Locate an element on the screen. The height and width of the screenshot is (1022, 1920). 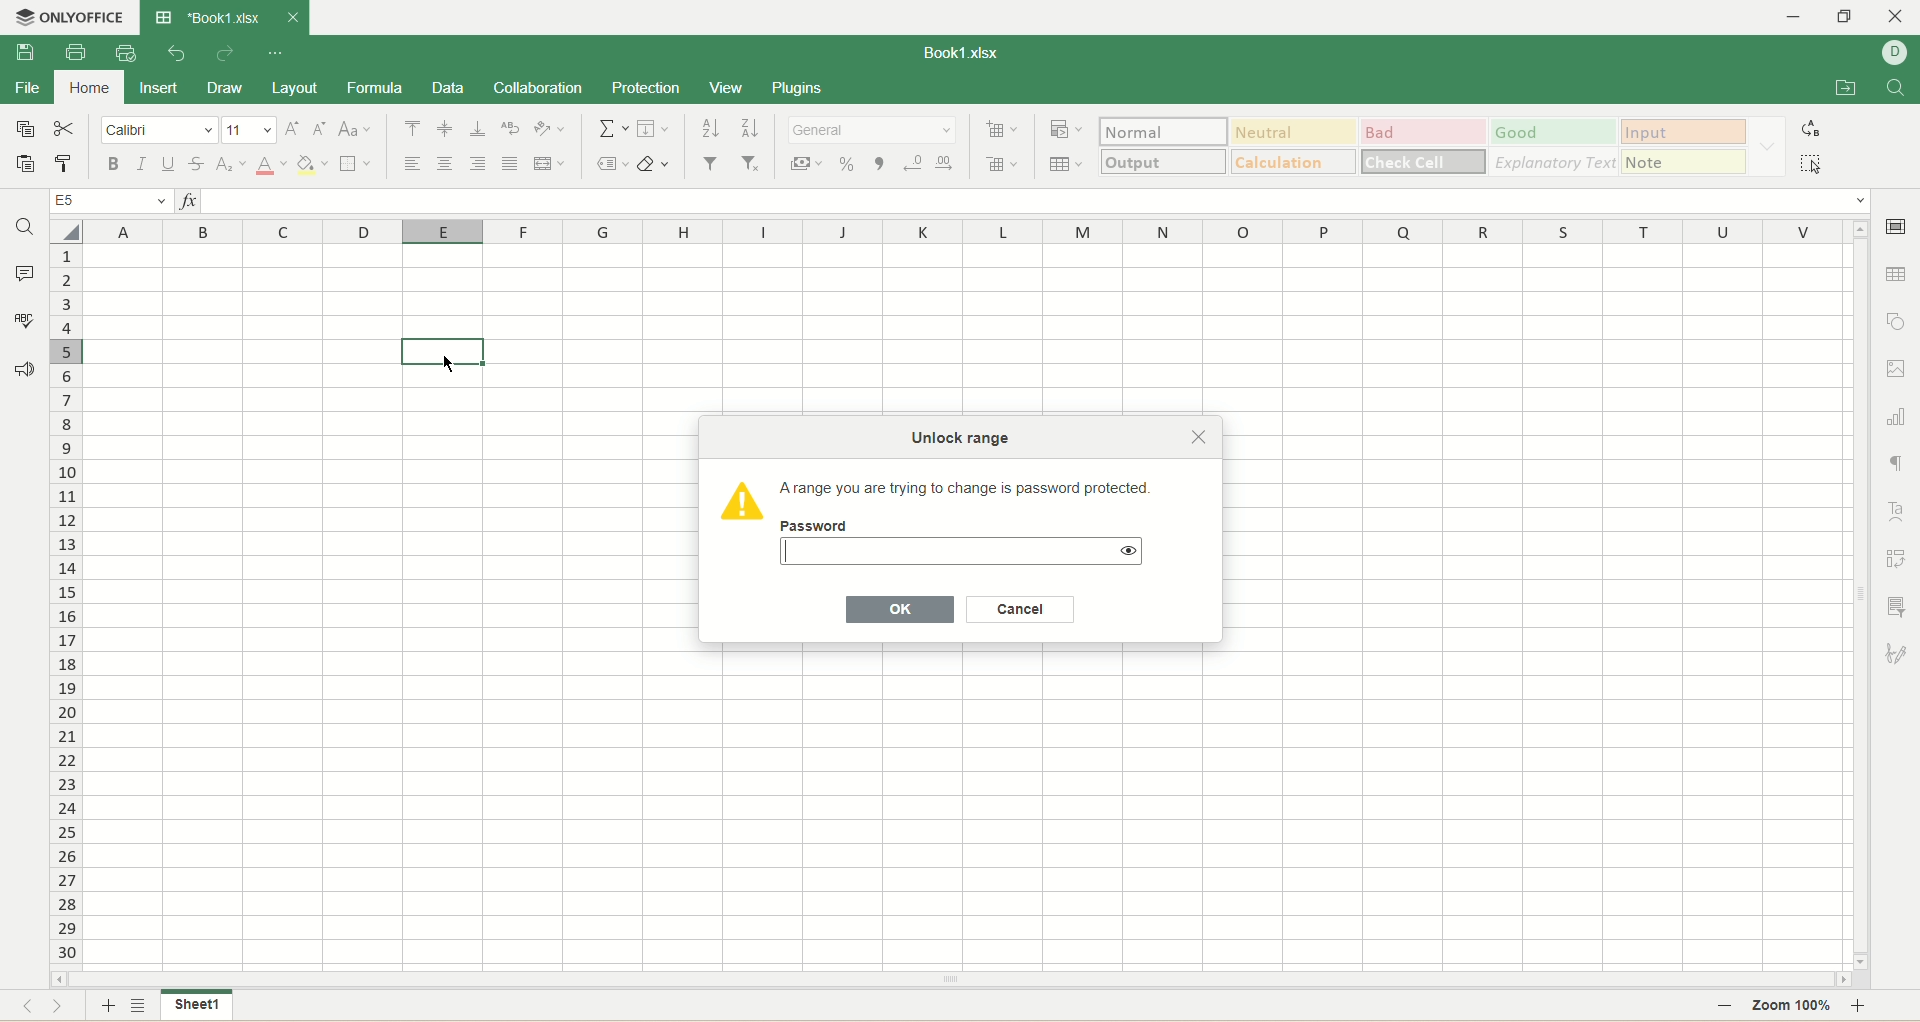
input line is located at coordinates (1038, 200).